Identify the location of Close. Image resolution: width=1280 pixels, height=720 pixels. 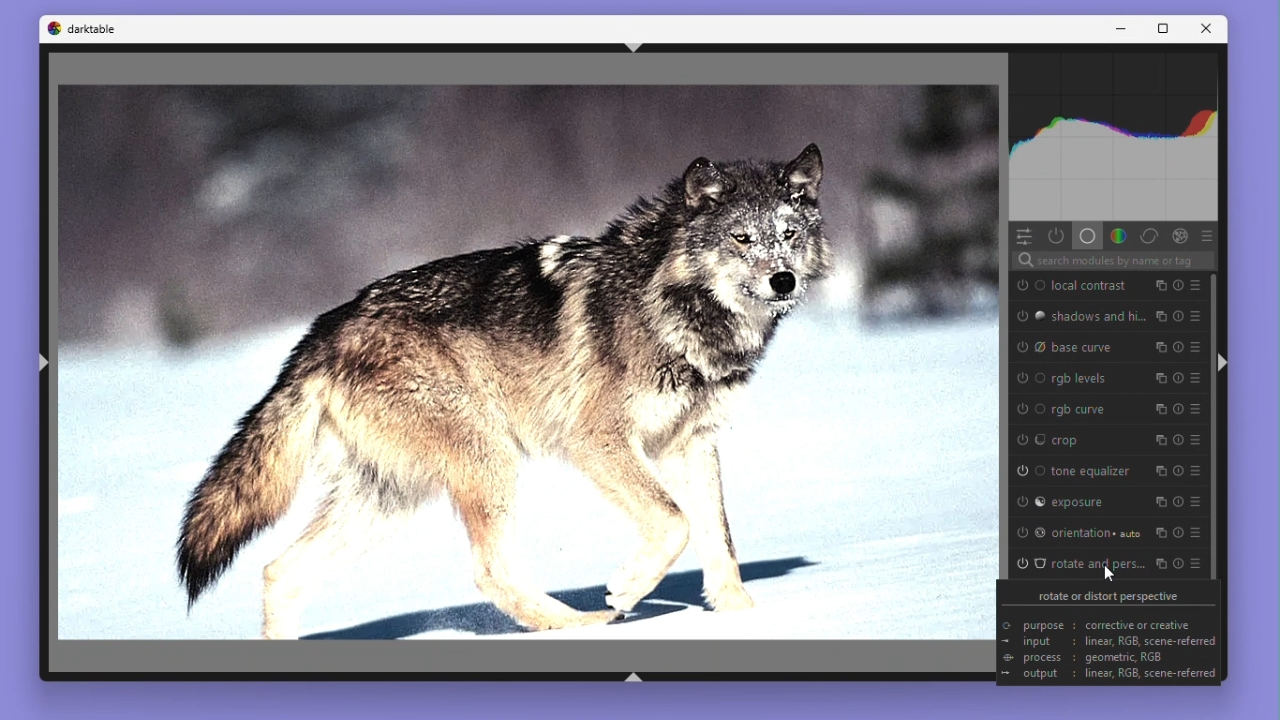
(1210, 29).